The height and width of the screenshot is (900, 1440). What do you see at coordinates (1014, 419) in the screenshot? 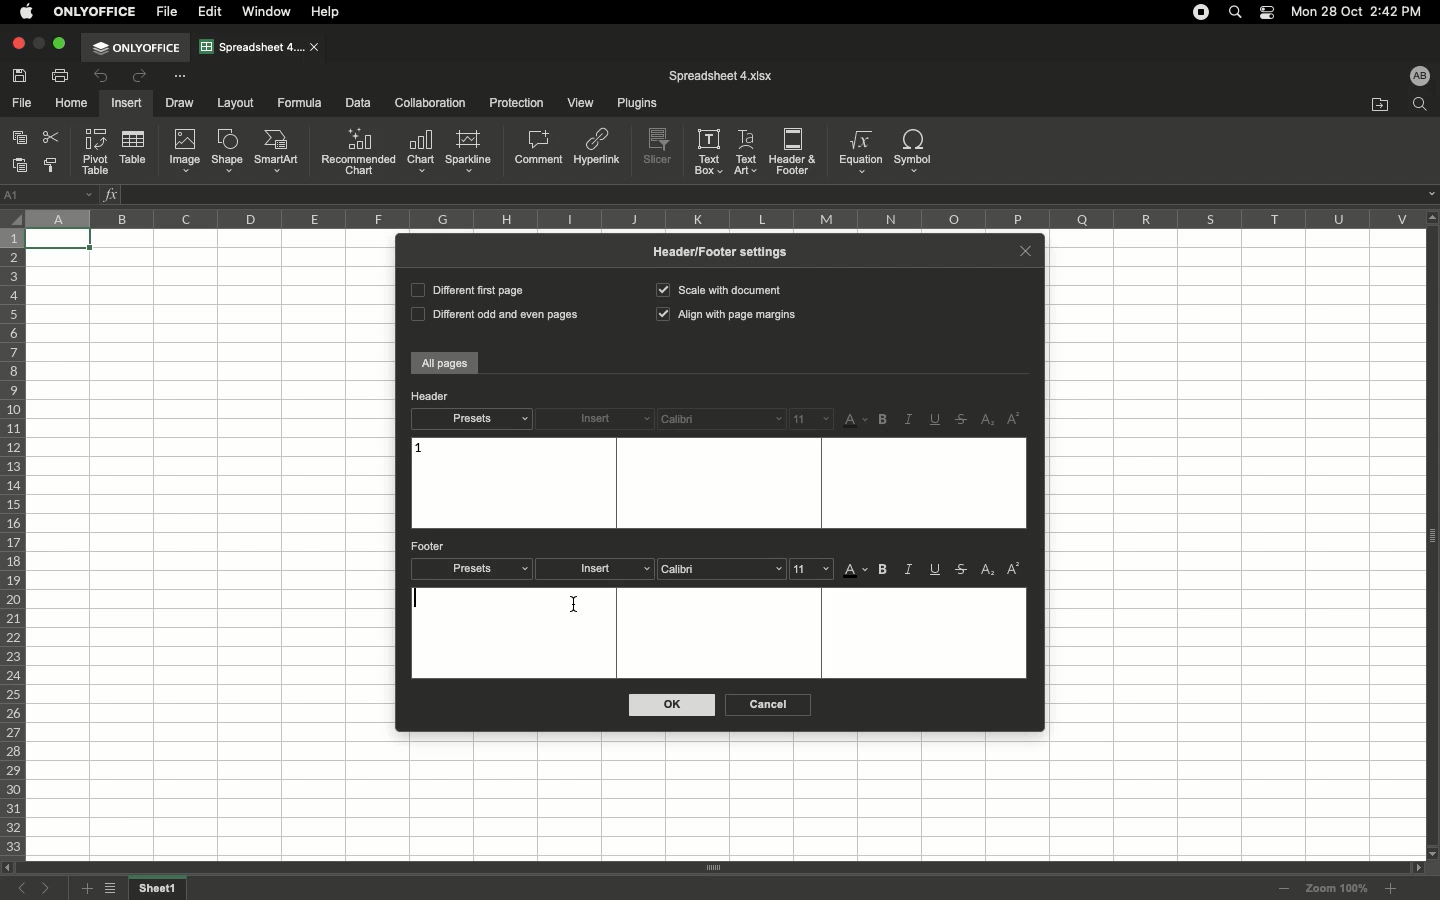
I see `Superscript` at bounding box center [1014, 419].